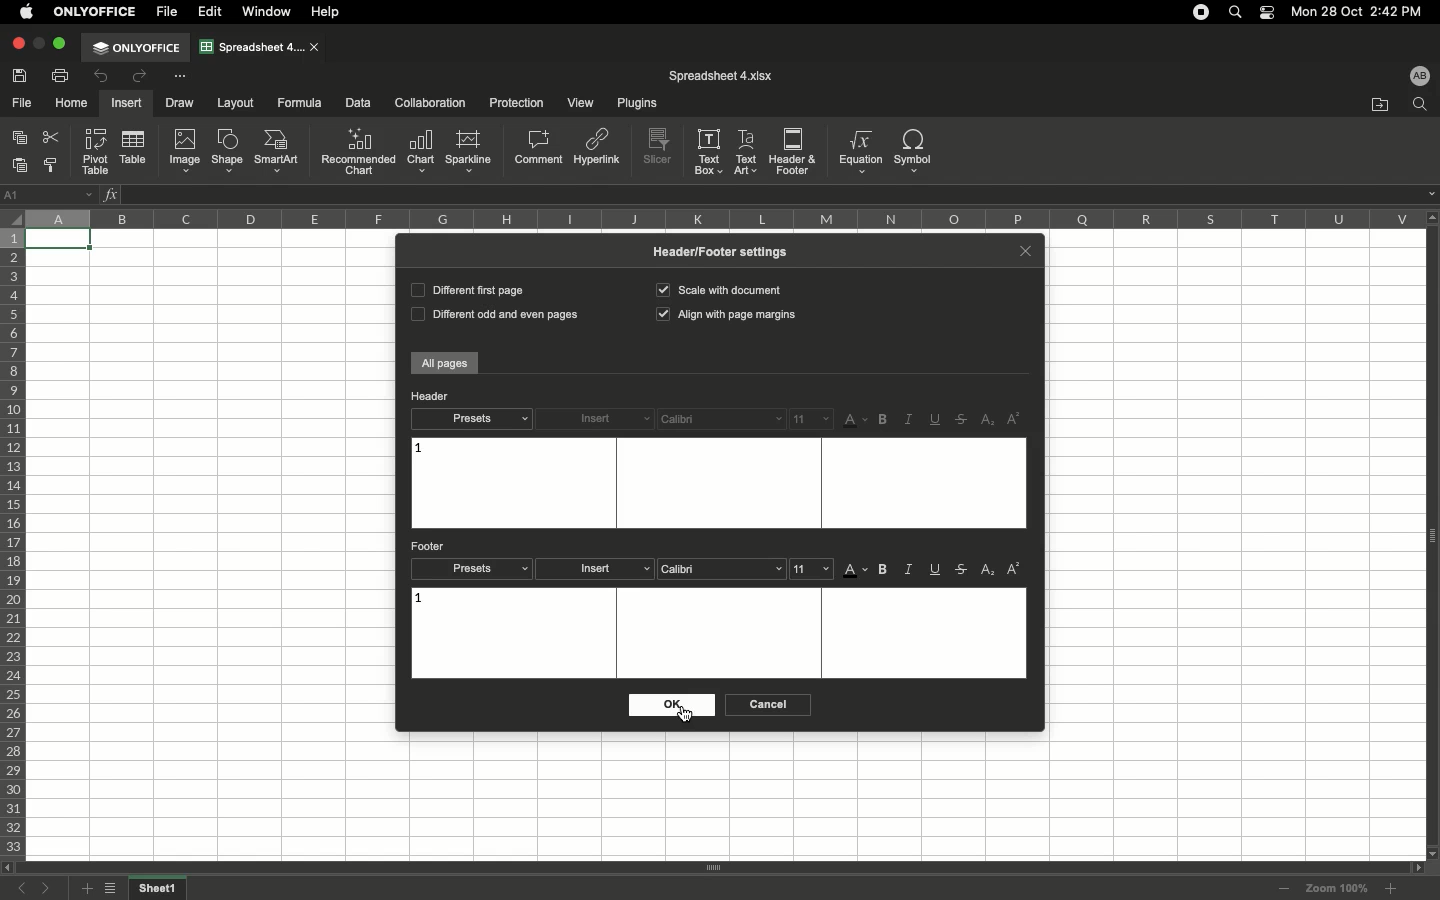 The image size is (1440, 900). Describe the element at coordinates (596, 420) in the screenshot. I see `Insert` at that location.